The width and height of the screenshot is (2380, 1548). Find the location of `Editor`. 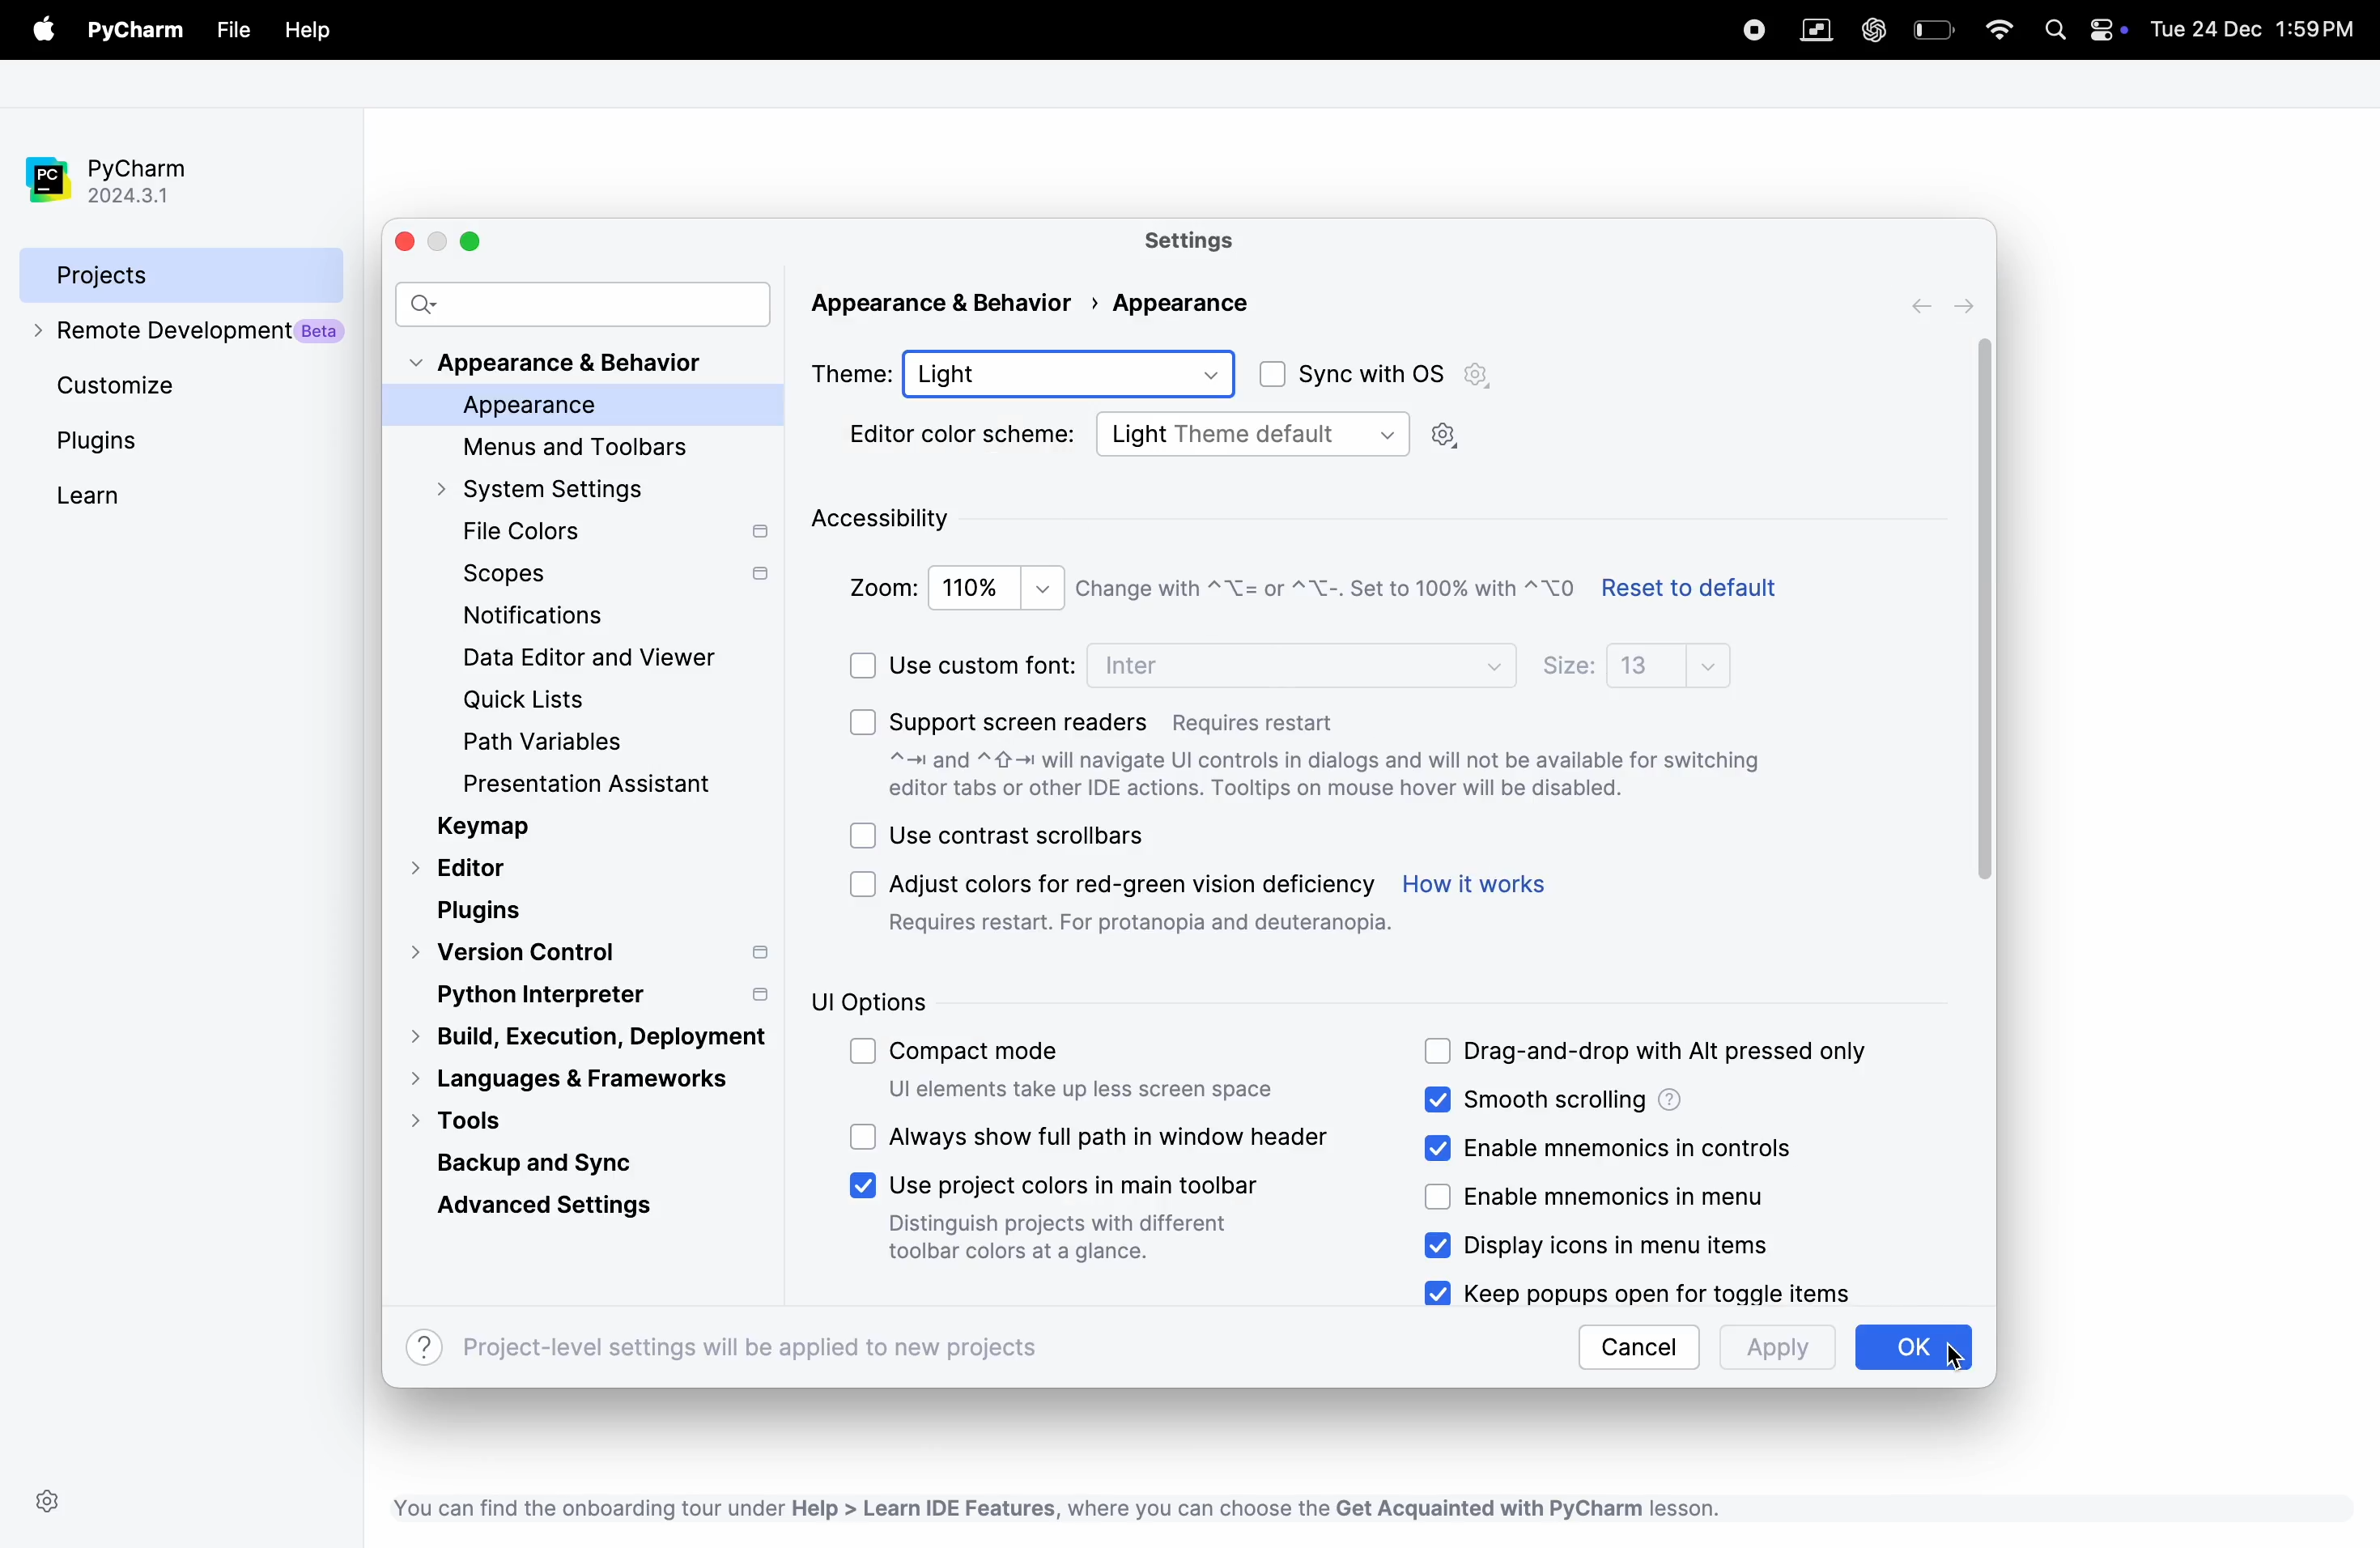

Editor is located at coordinates (468, 867).